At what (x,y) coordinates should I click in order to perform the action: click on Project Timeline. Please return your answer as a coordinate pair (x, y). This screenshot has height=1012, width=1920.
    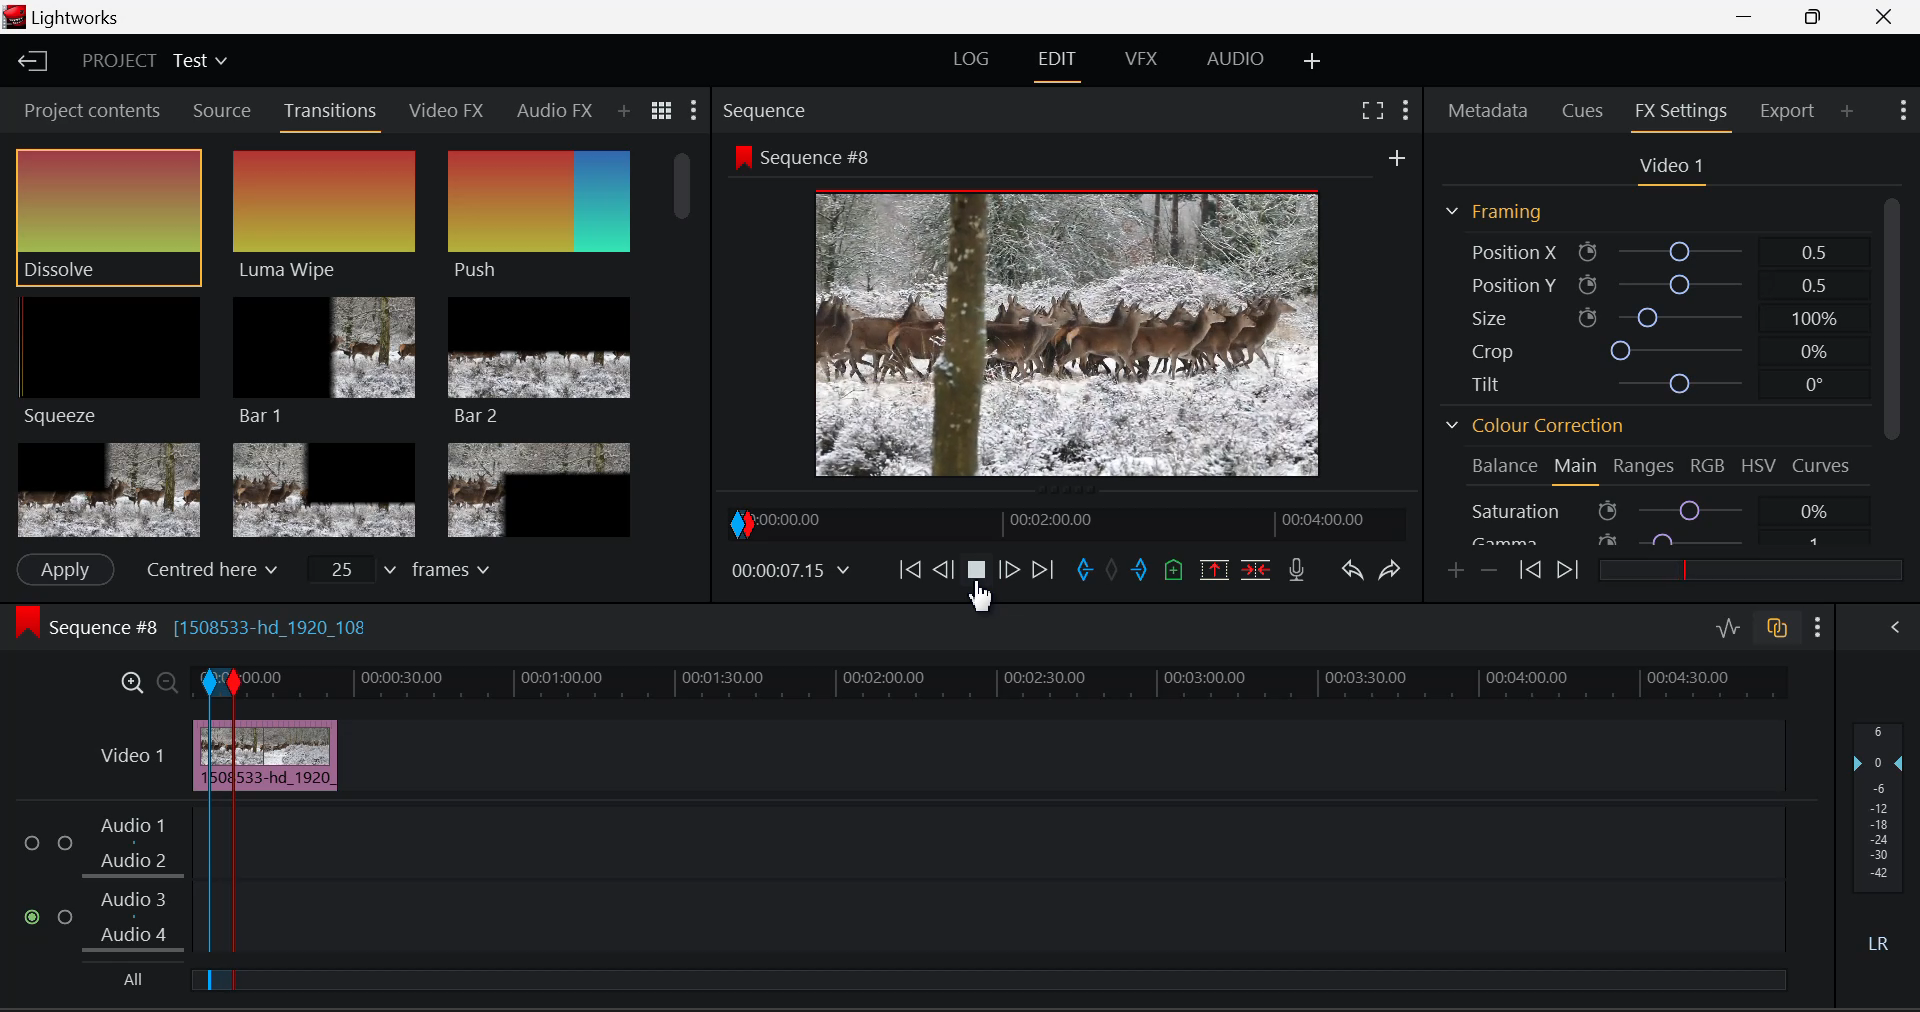
    Looking at the image, I should click on (1018, 681).